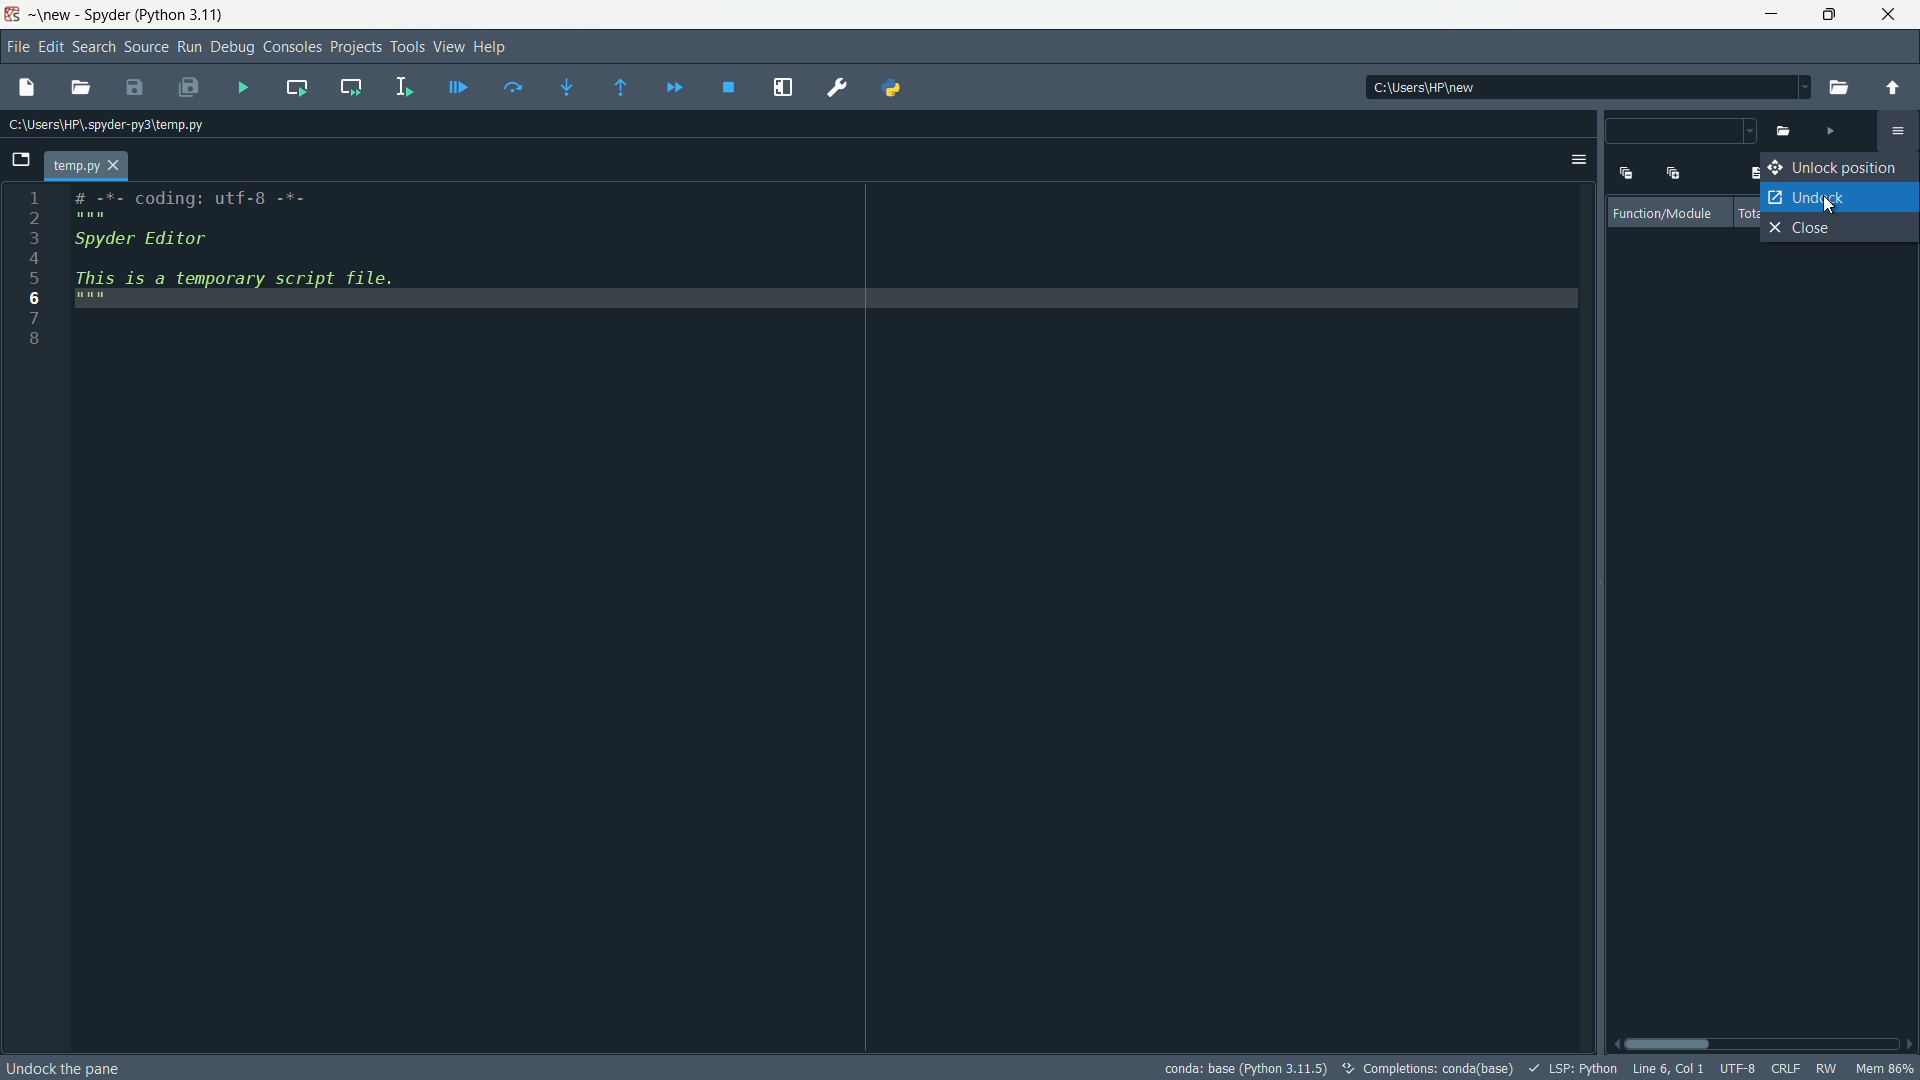 This screenshot has height=1080, width=1920. What do you see at coordinates (1886, 1069) in the screenshot?
I see `memory usage` at bounding box center [1886, 1069].